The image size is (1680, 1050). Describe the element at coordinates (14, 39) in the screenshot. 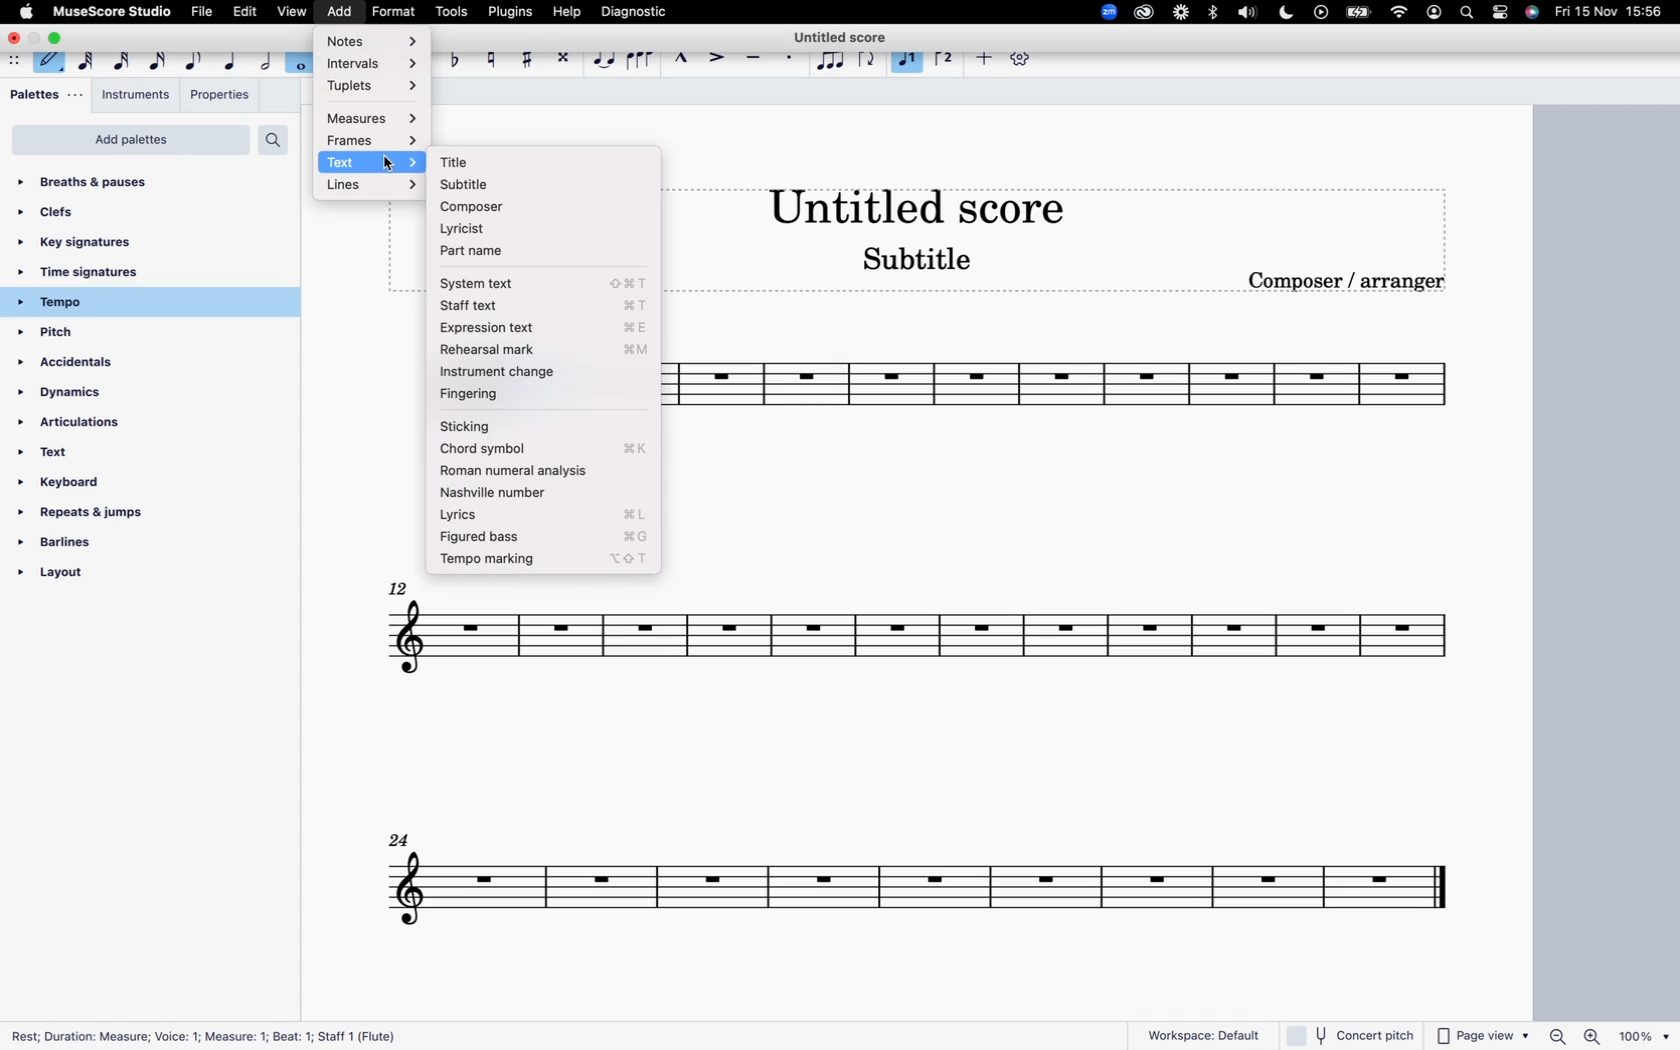

I see `close` at that location.